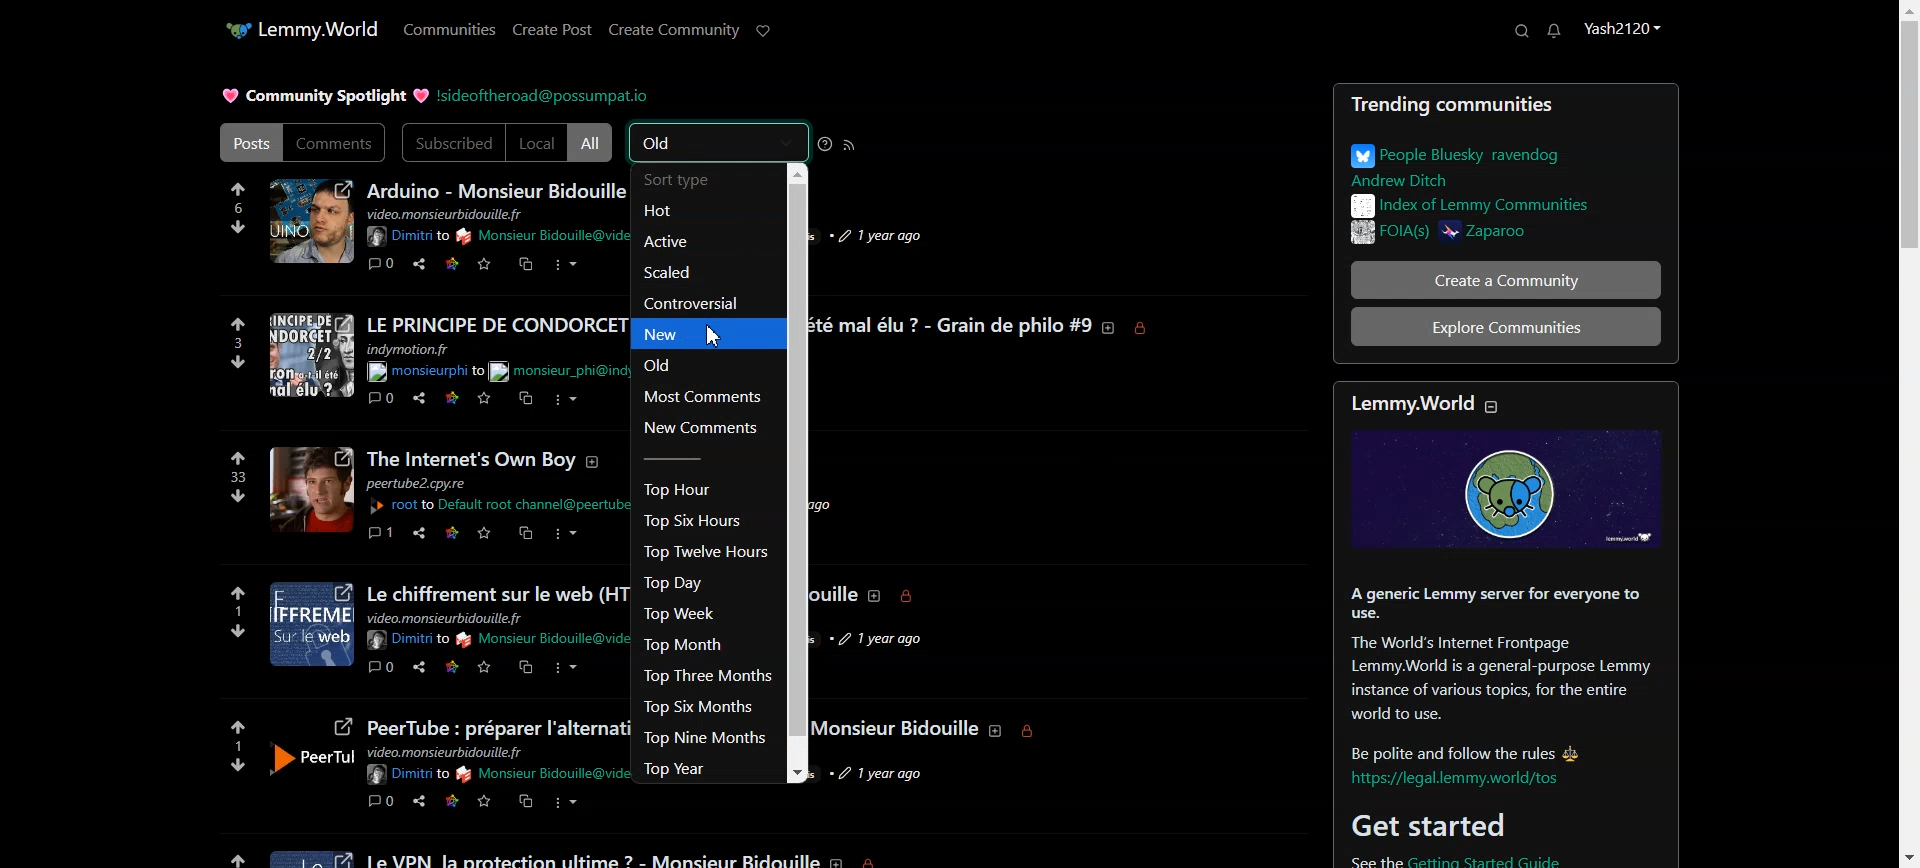  Describe the element at coordinates (699, 304) in the screenshot. I see `Controversial` at that location.